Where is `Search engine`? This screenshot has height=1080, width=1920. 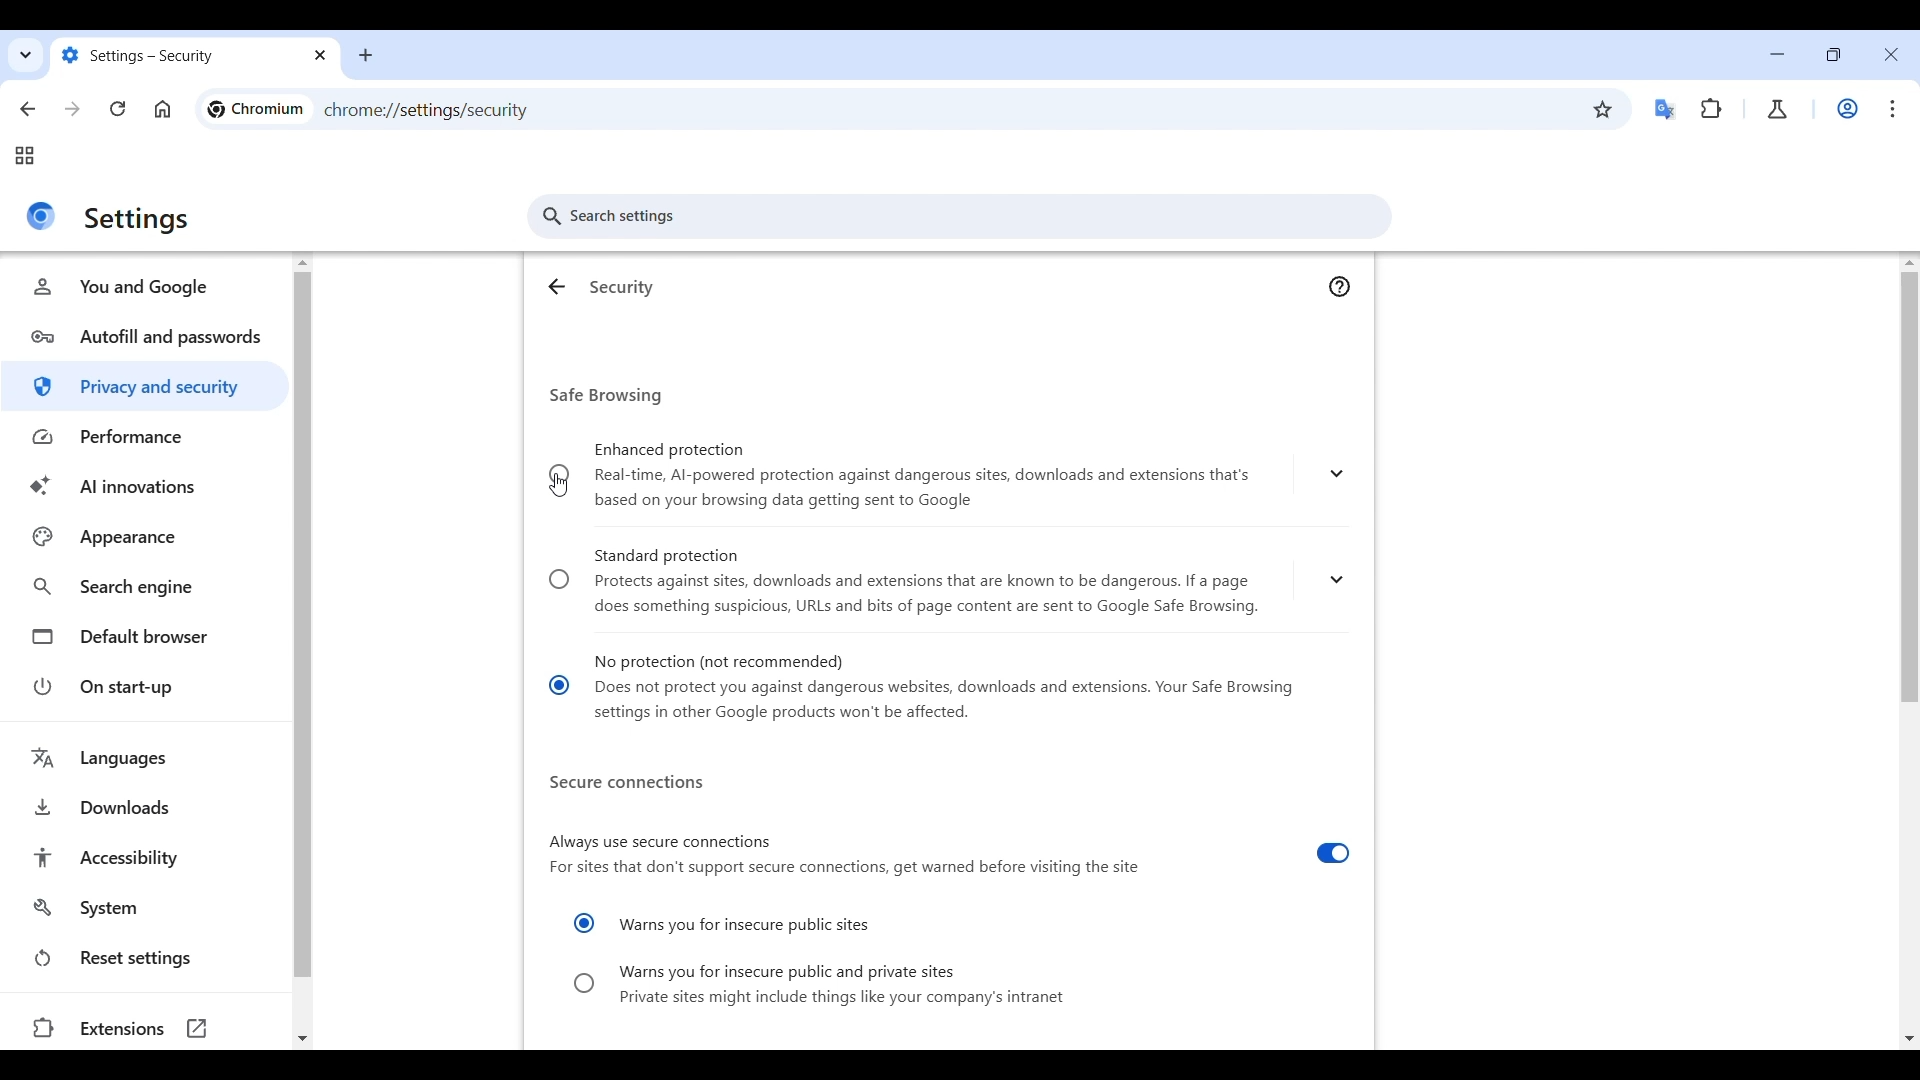 Search engine is located at coordinates (146, 587).